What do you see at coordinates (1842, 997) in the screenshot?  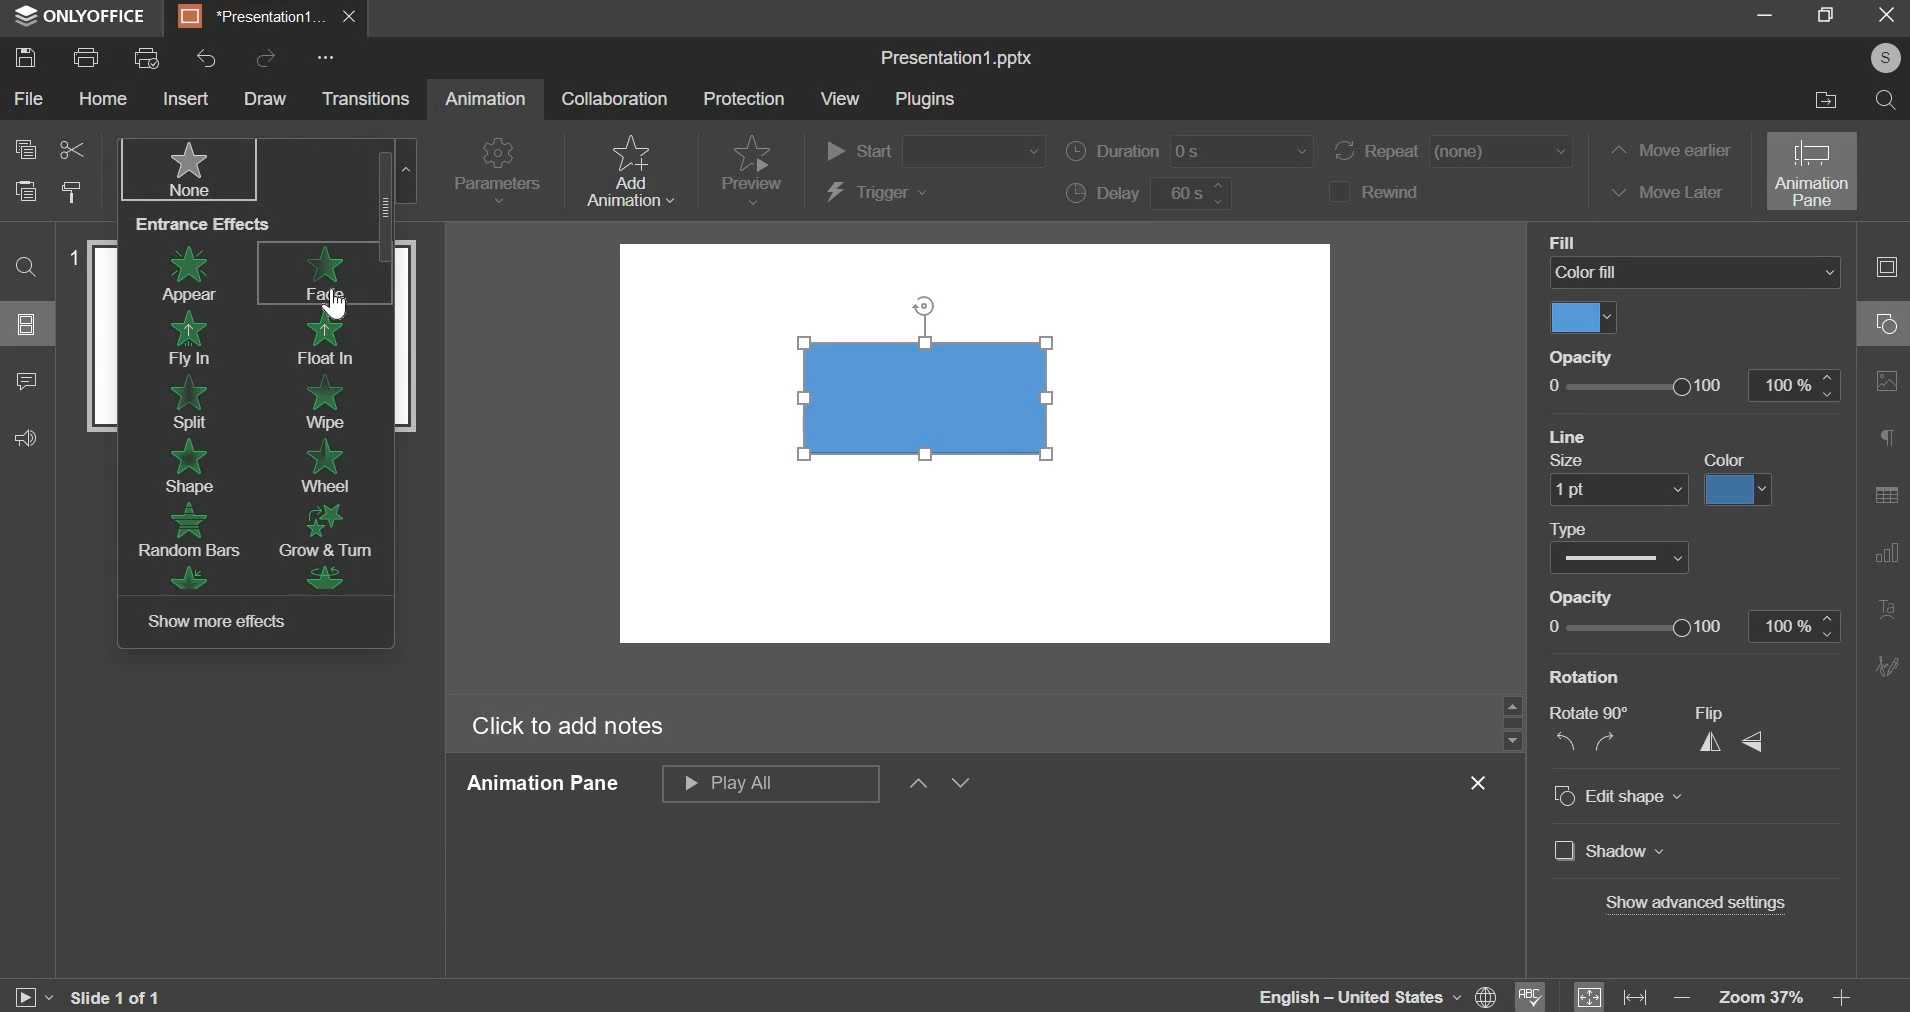 I see `zoom` at bounding box center [1842, 997].